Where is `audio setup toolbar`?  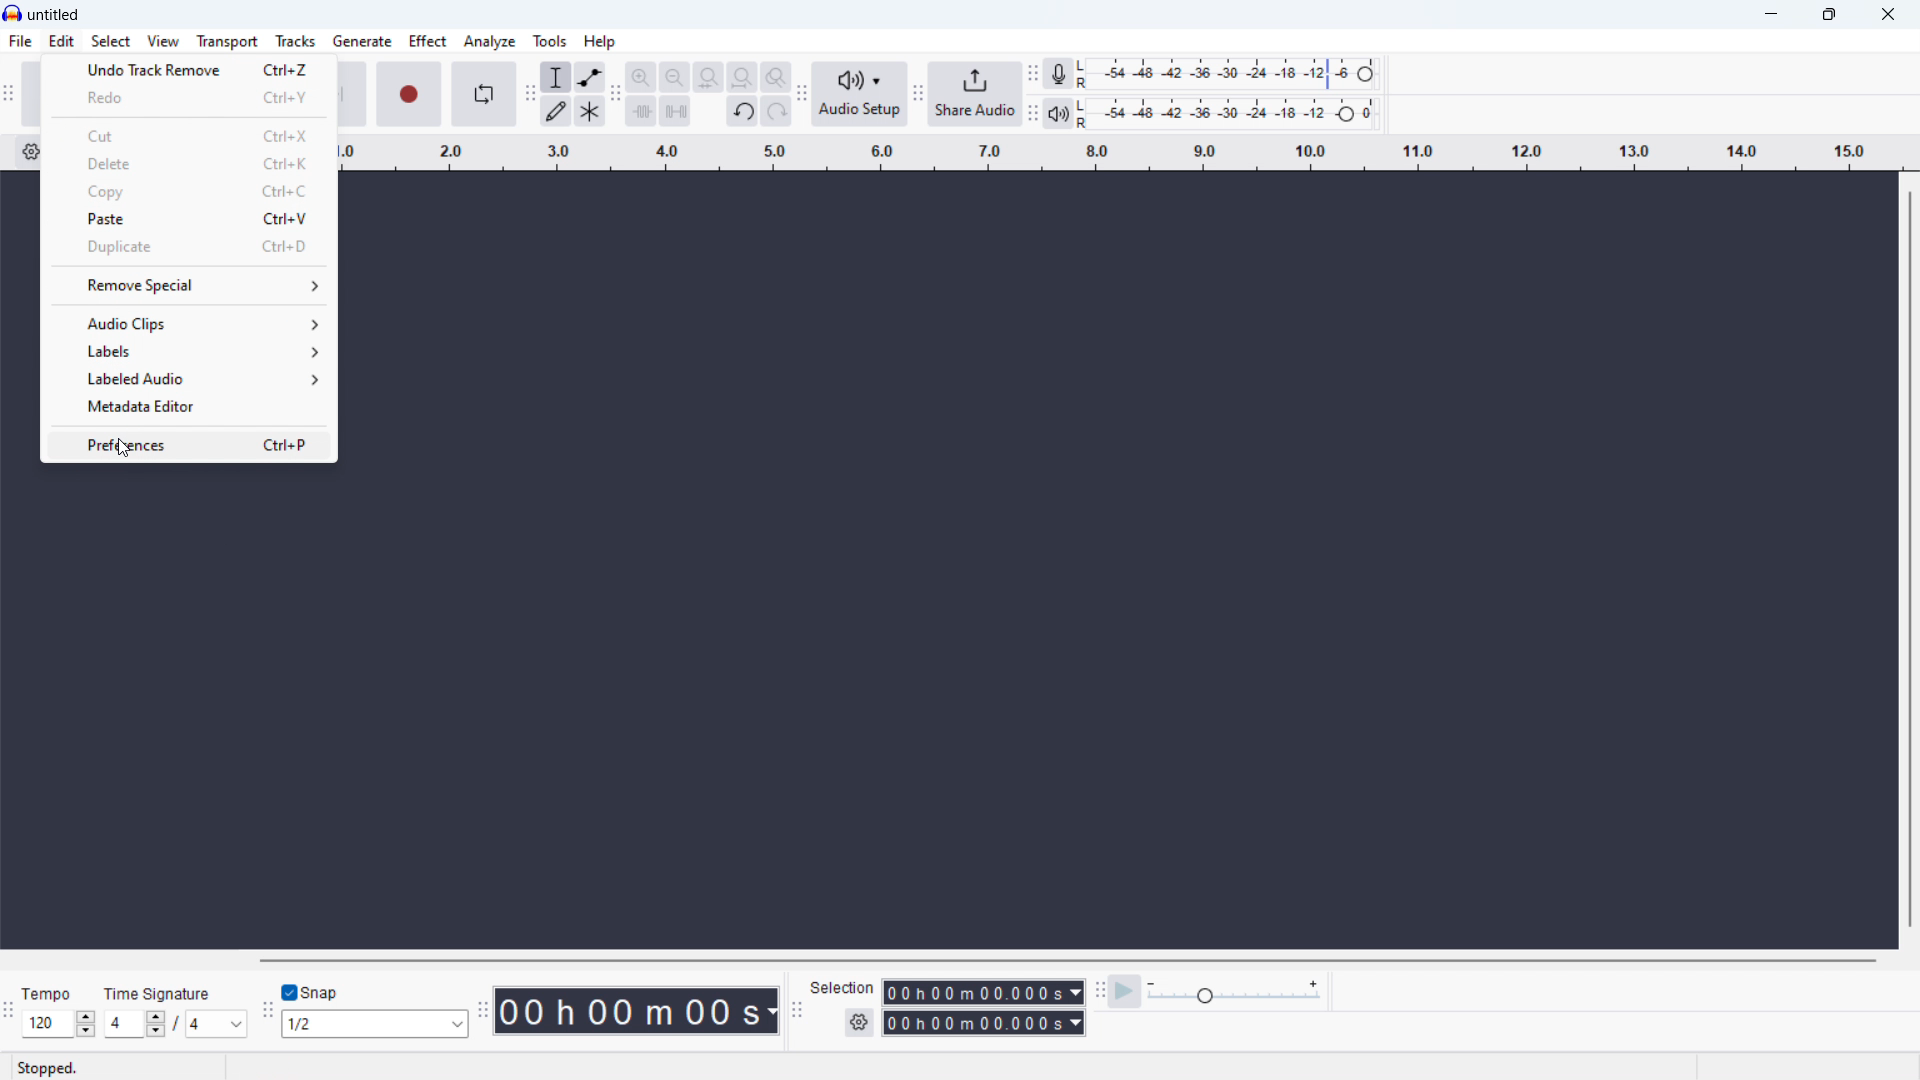
audio setup toolbar is located at coordinates (801, 94).